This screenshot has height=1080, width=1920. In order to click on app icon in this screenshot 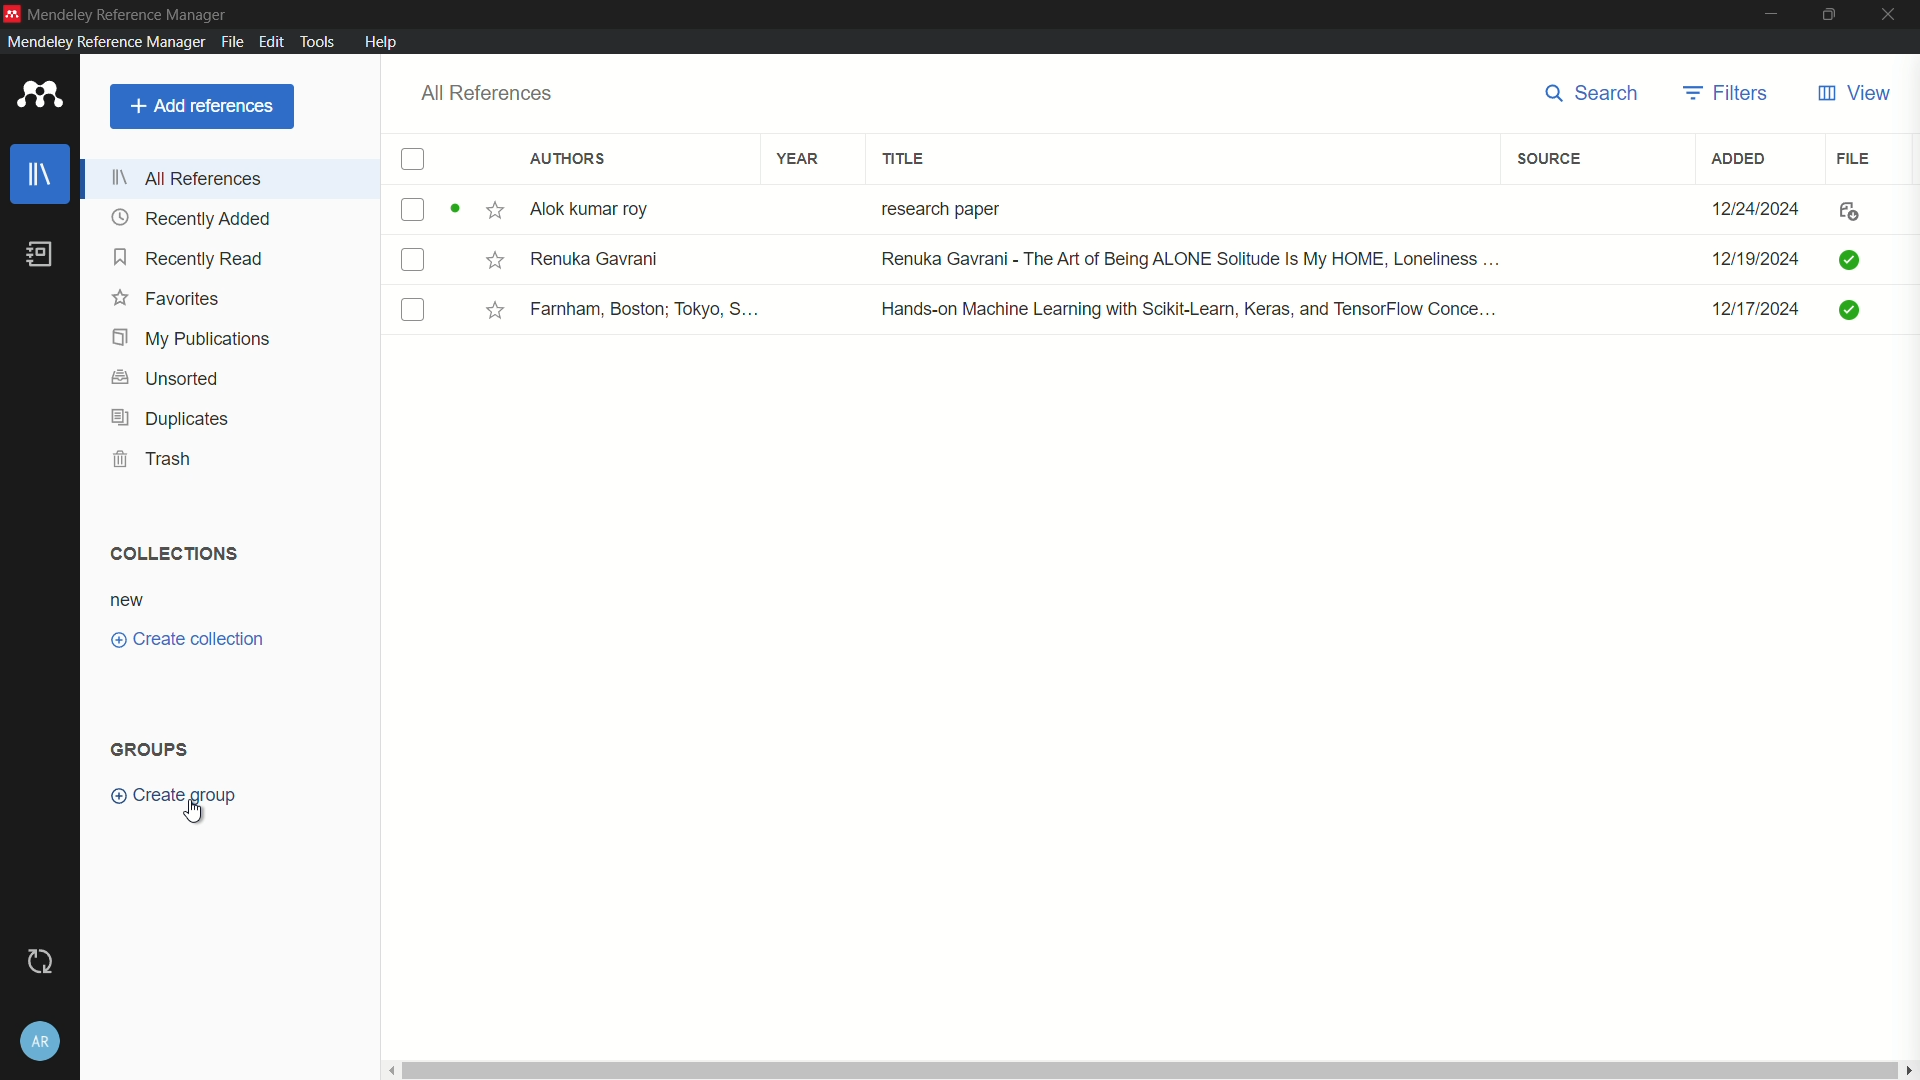, I will do `click(12, 11)`.